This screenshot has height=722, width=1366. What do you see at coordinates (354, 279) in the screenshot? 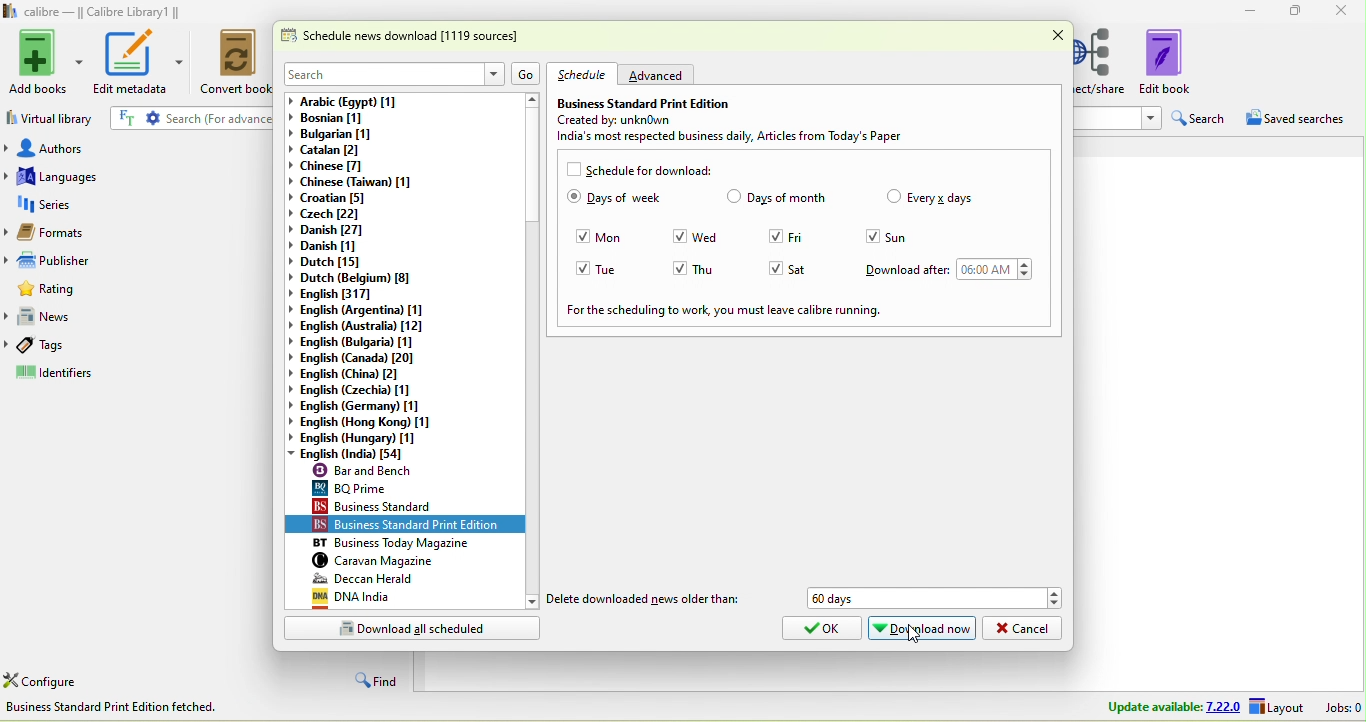
I see `dutch(belgium)[8]` at bounding box center [354, 279].